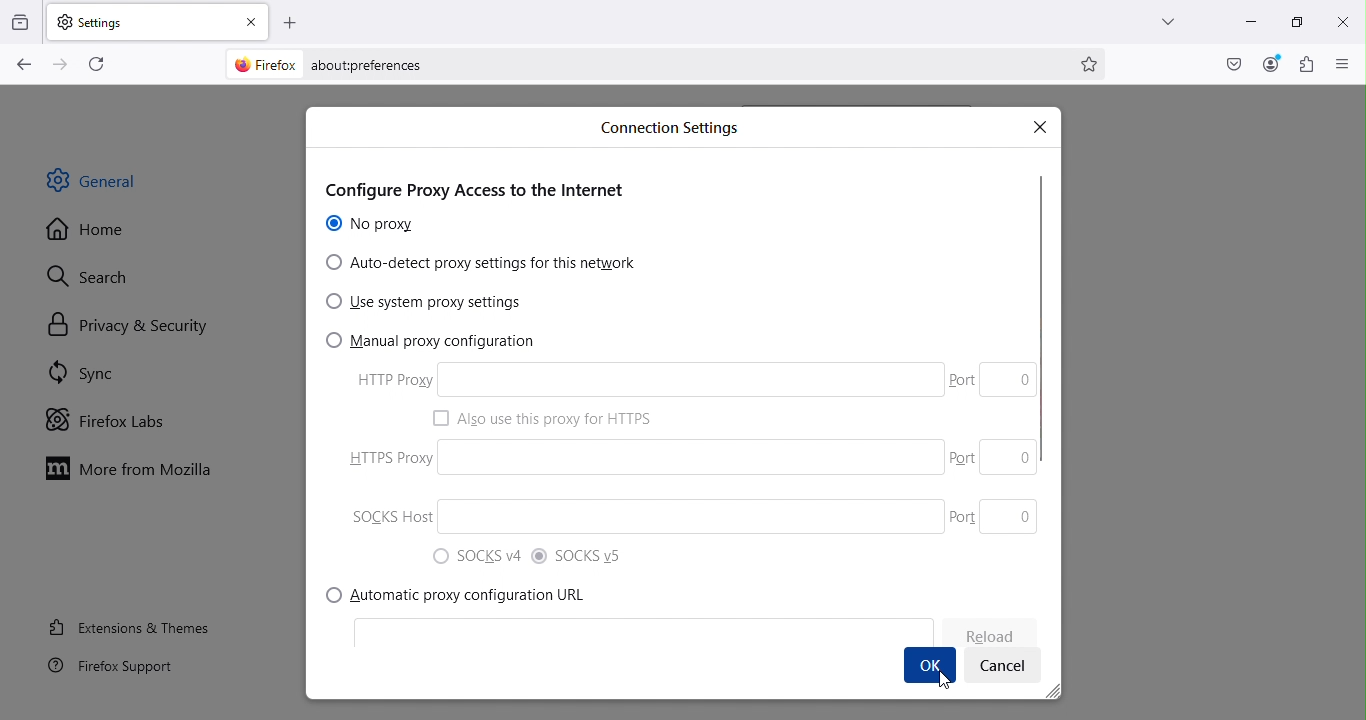  Describe the element at coordinates (945, 680) in the screenshot. I see `cursor` at that location.